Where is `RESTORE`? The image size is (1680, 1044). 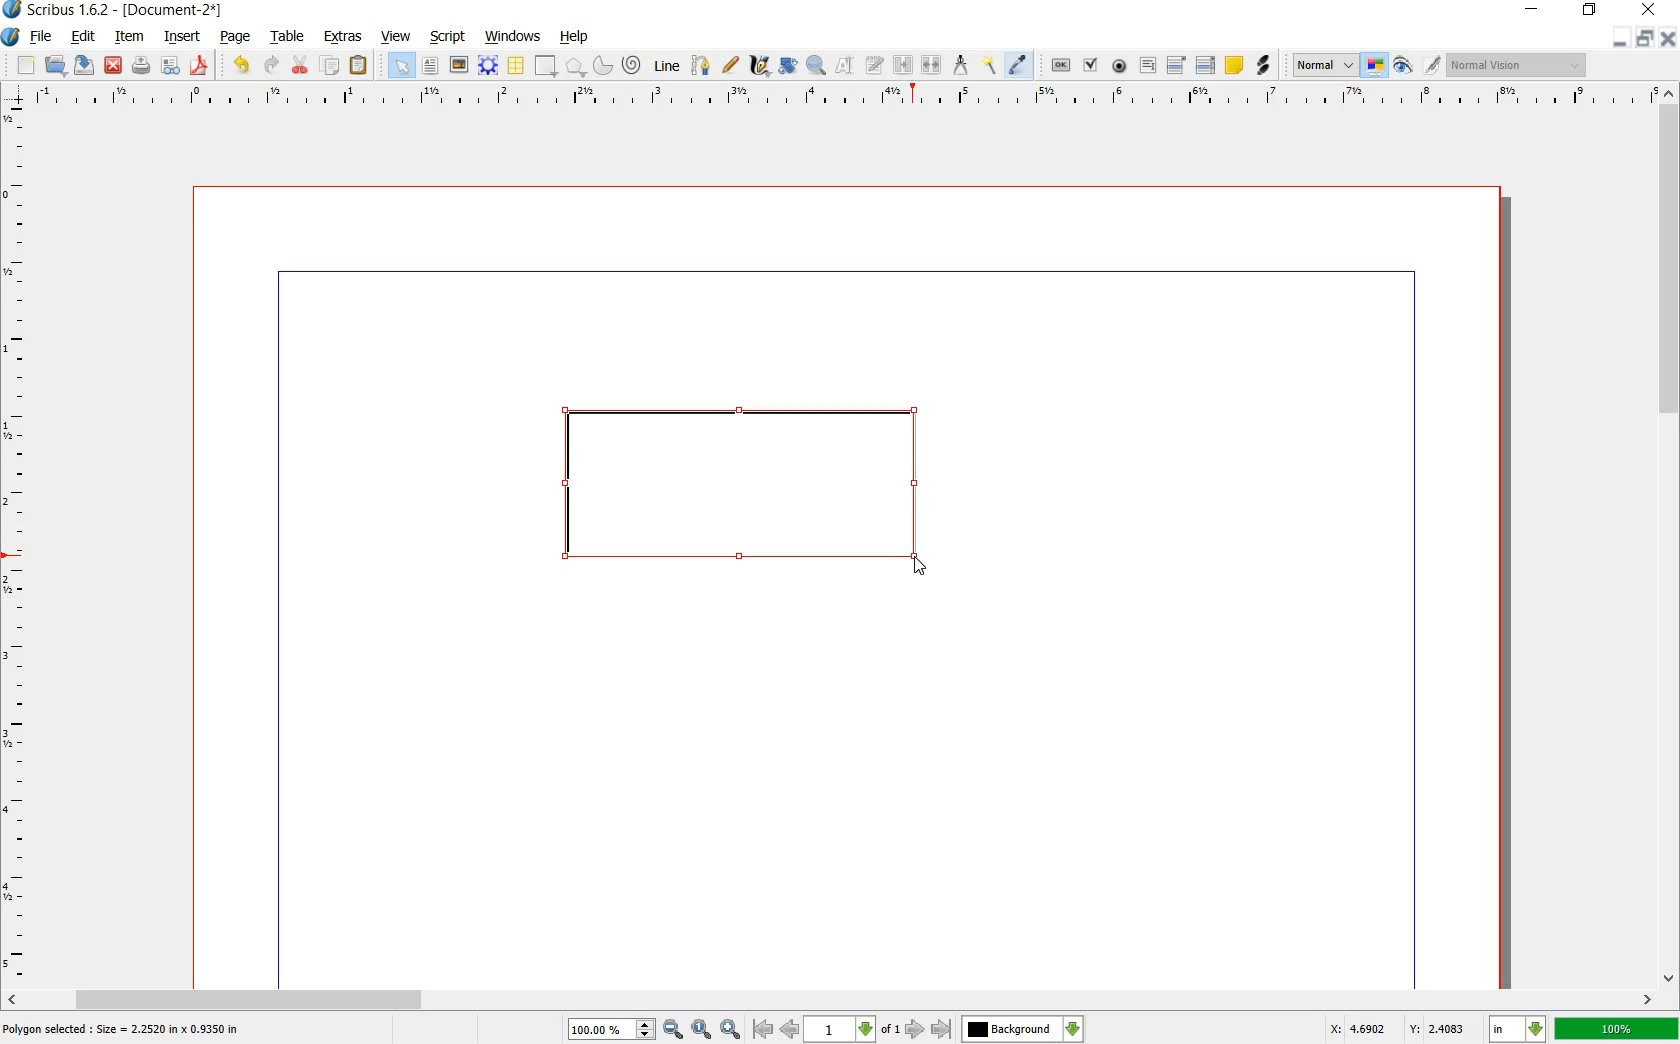
RESTORE is located at coordinates (1647, 38).